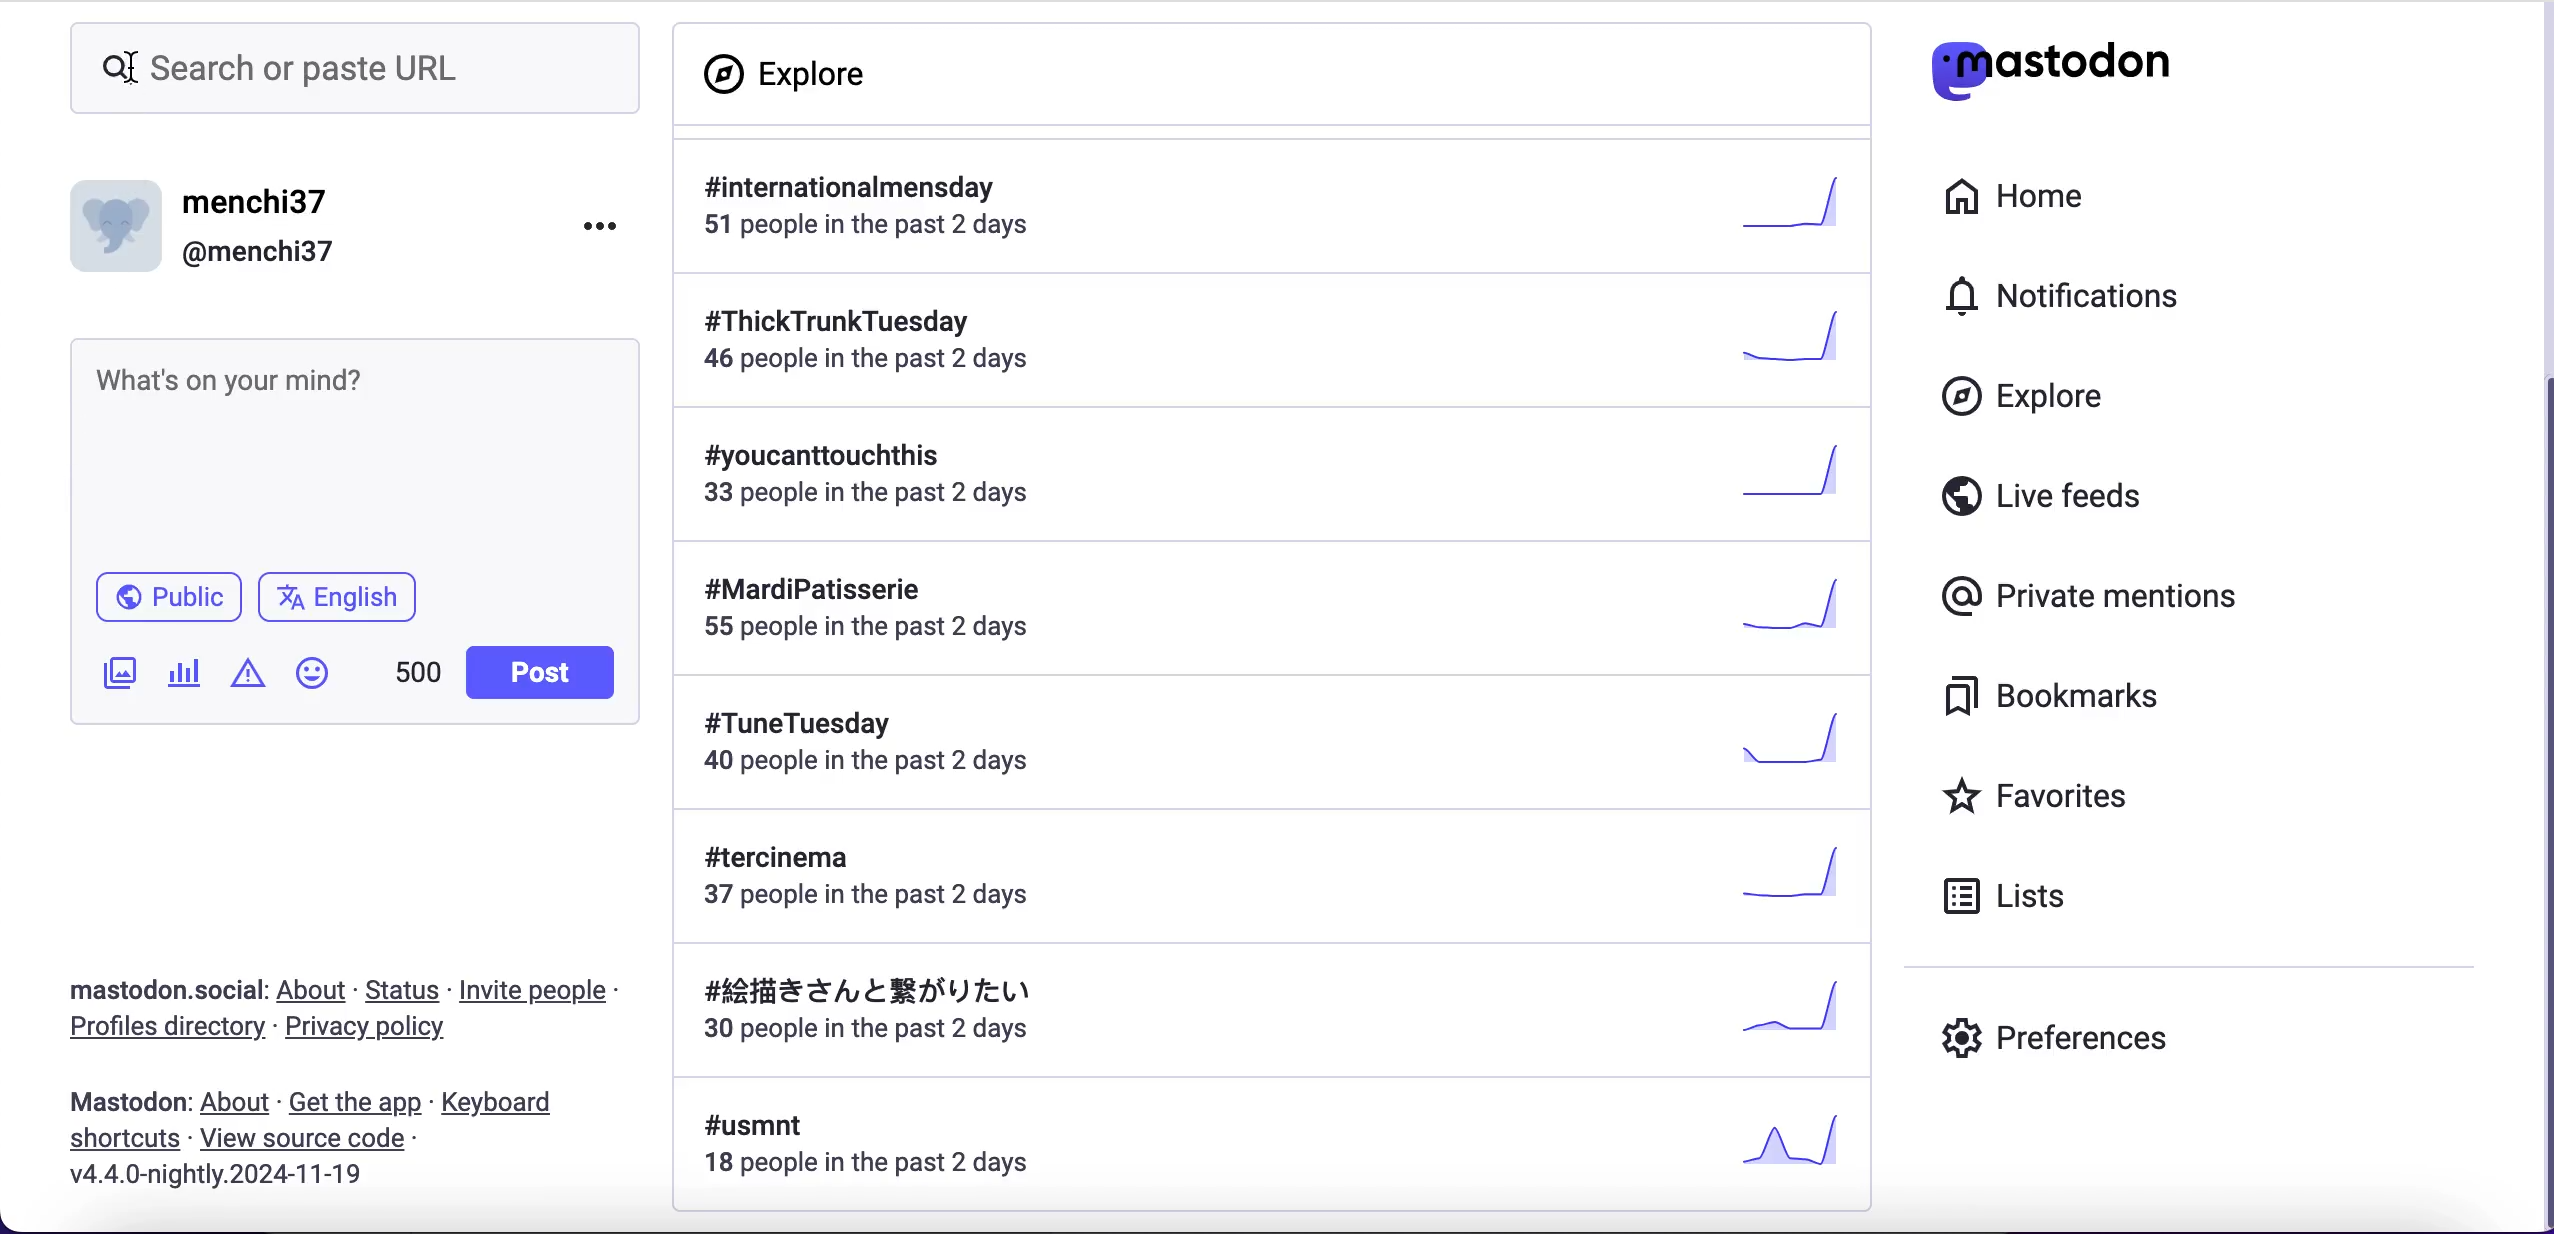 The image size is (2554, 1234). What do you see at coordinates (1279, 347) in the screenshot?
I see `#ThickTrunkTuesday` at bounding box center [1279, 347].